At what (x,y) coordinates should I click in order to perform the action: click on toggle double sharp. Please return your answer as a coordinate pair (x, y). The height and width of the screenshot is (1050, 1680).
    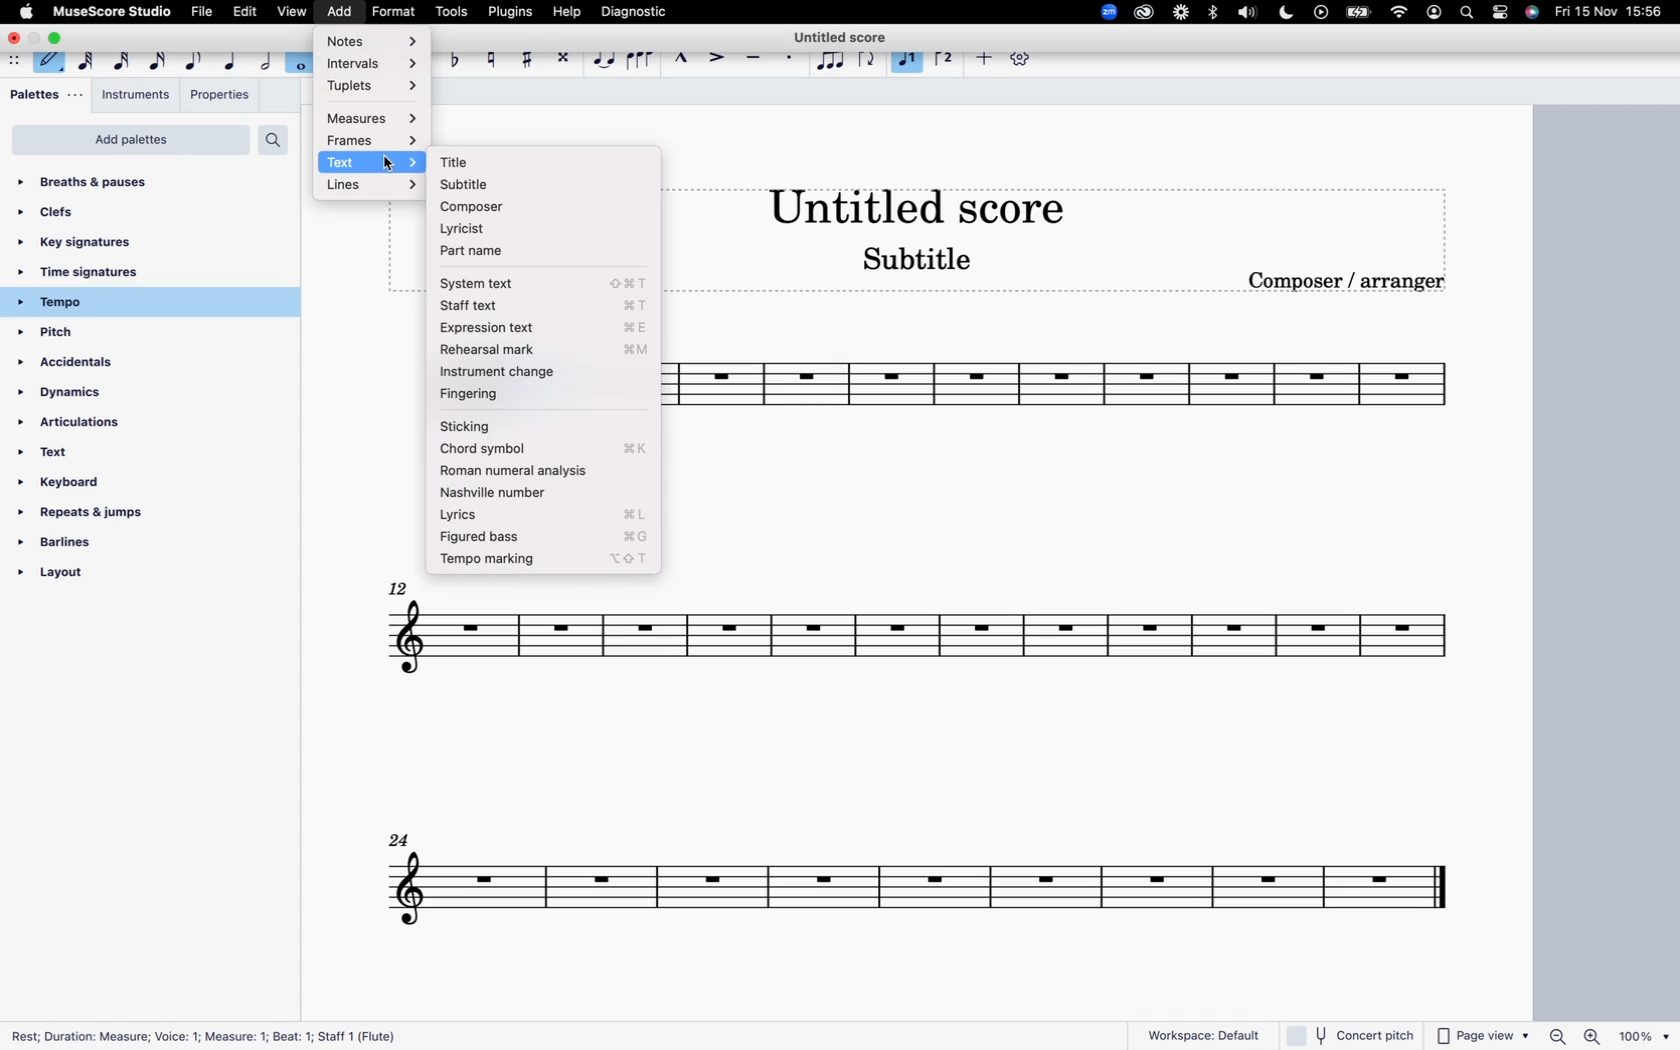
    Looking at the image, I should click on (562, 58).